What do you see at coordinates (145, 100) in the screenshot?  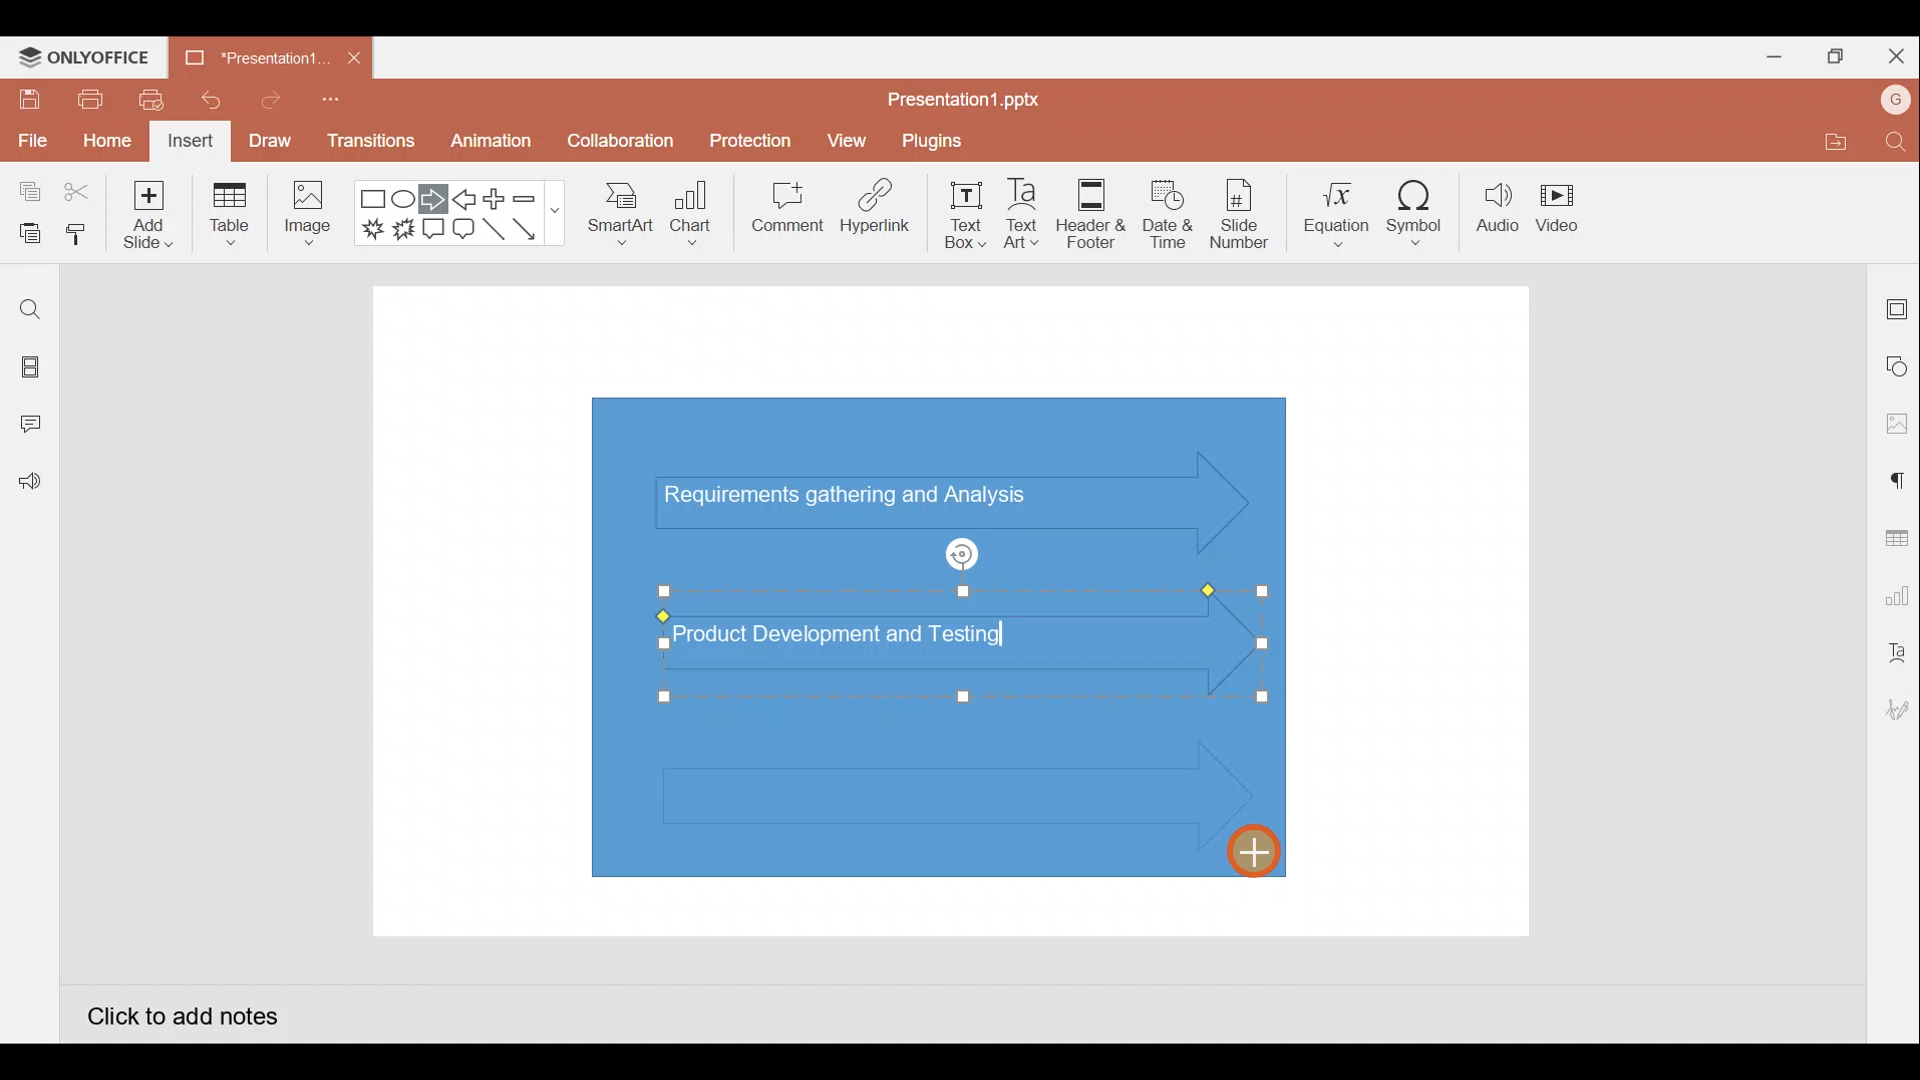 I see `Quick print` at bounding box center [145, 100].